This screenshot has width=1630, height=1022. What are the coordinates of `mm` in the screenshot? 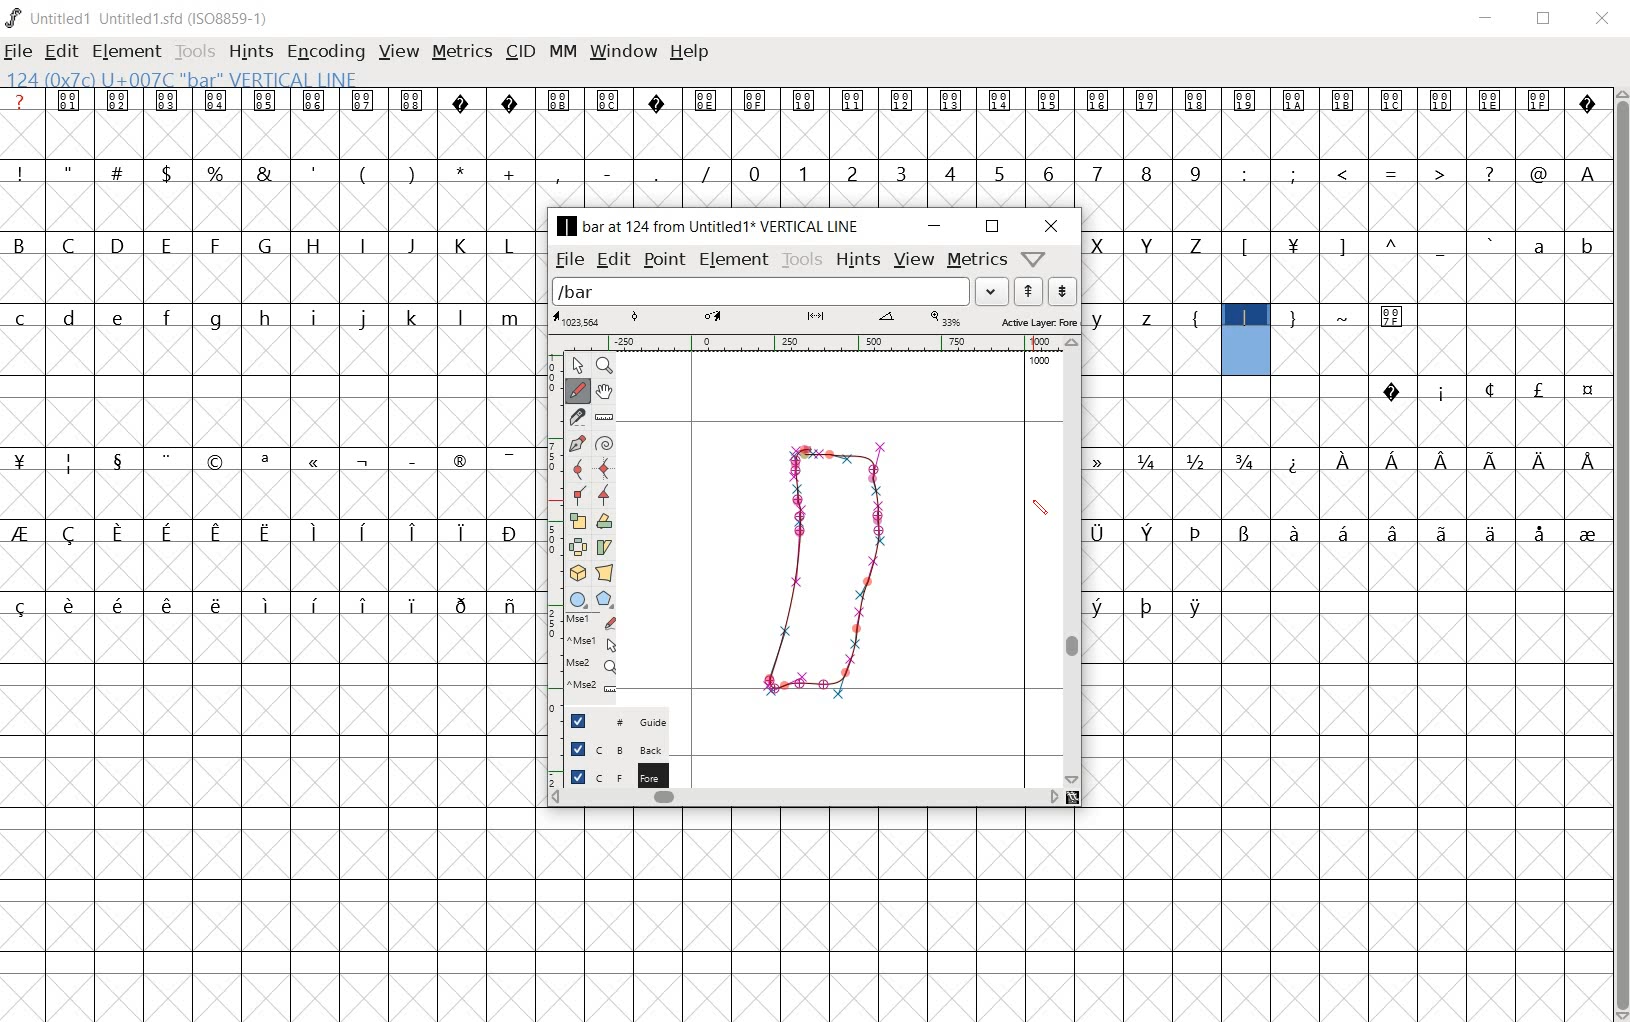 It's located at (563, 50).